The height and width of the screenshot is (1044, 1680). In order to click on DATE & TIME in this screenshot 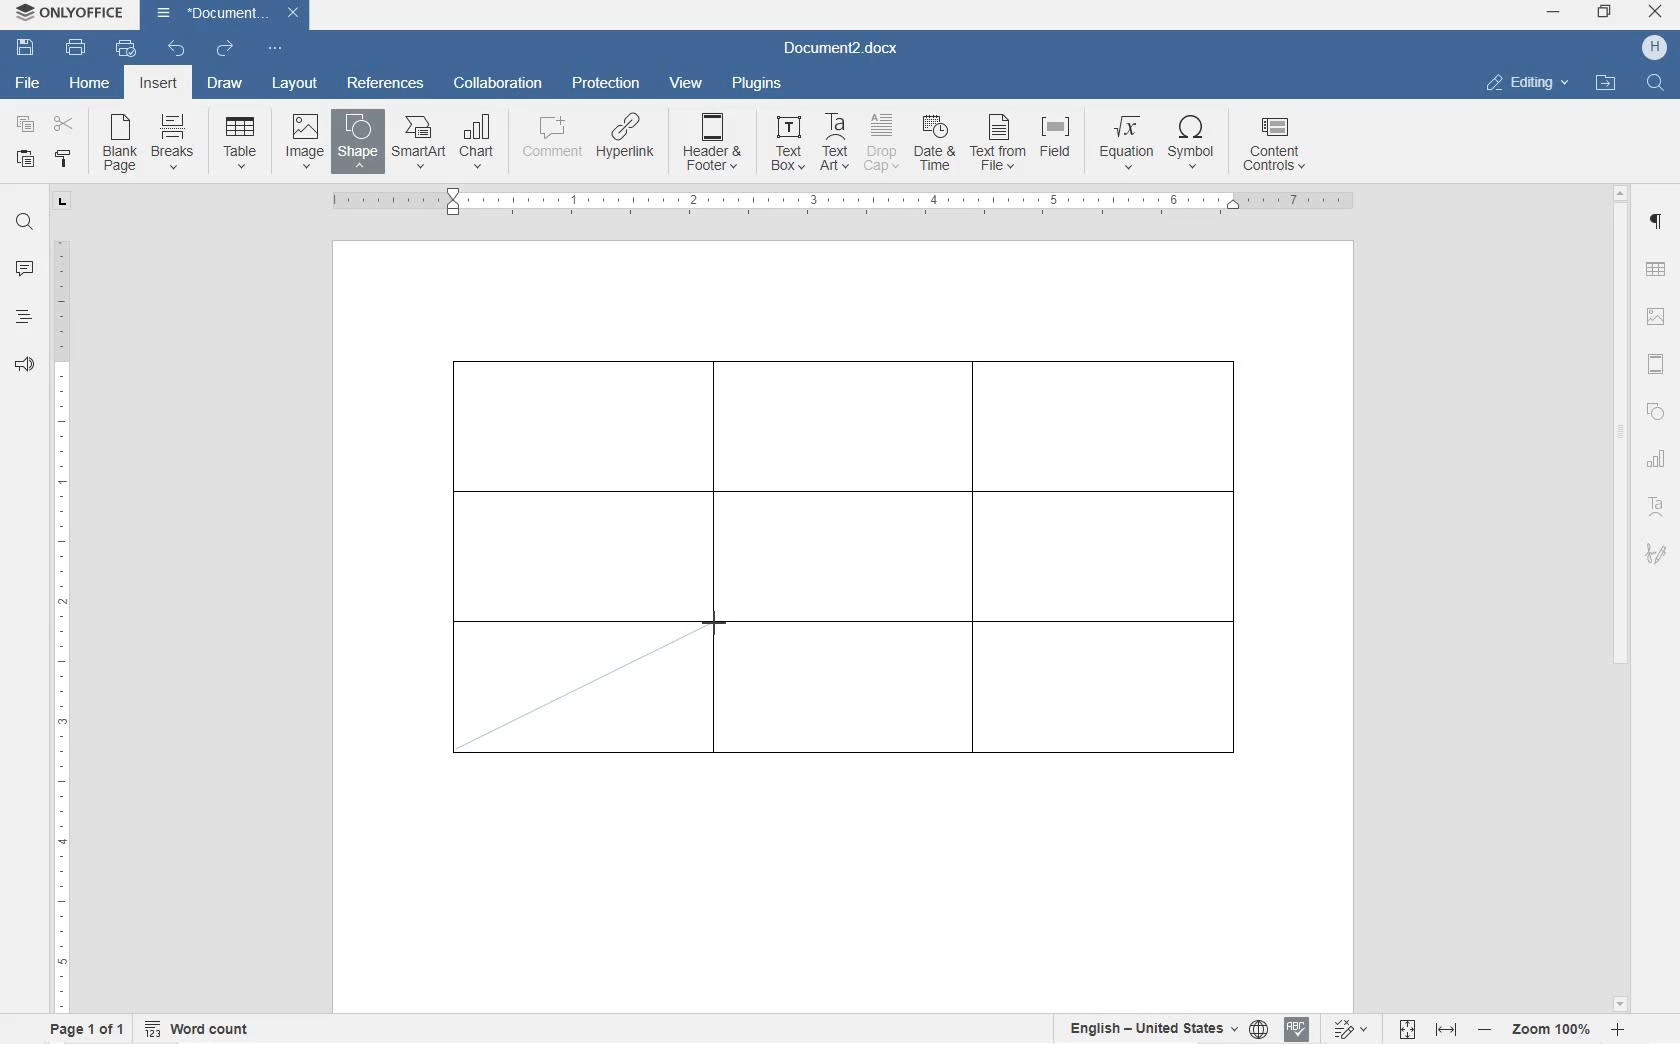, I will do `click(938, 145)`.